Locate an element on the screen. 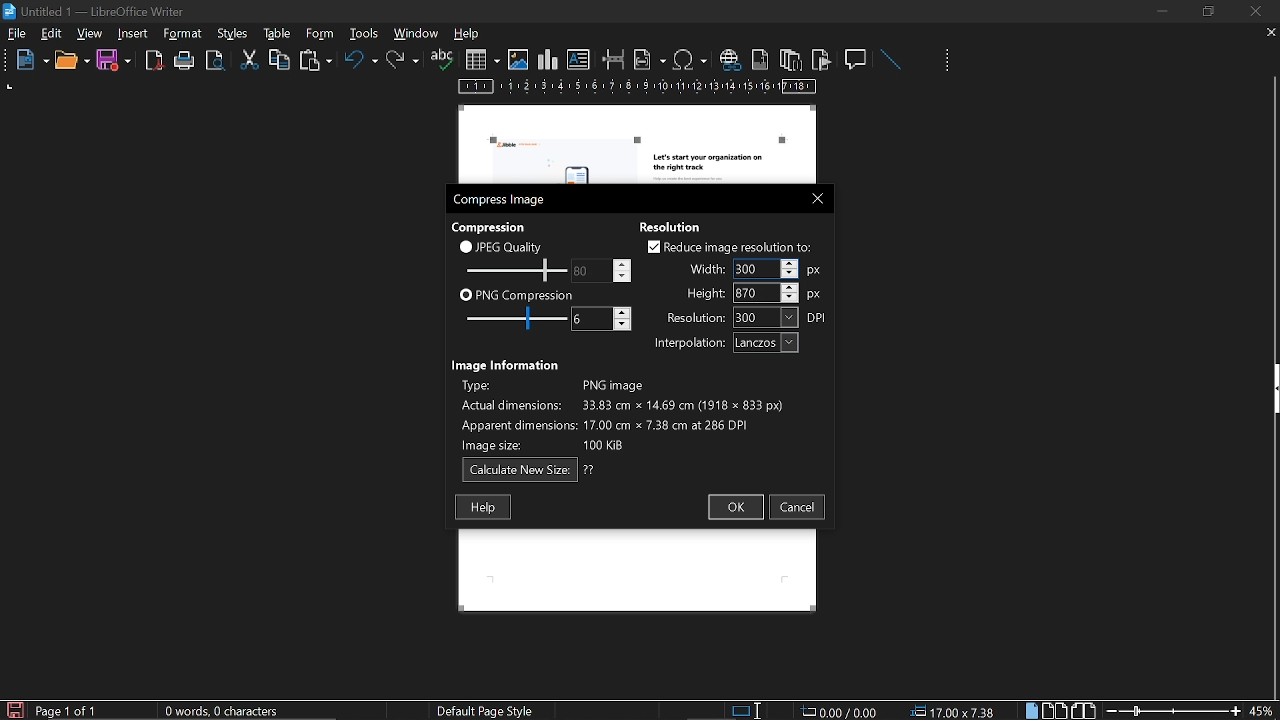 The width and height of the screenshot is (1280, 720). jpeg quality is located at coordinates (502, 246).